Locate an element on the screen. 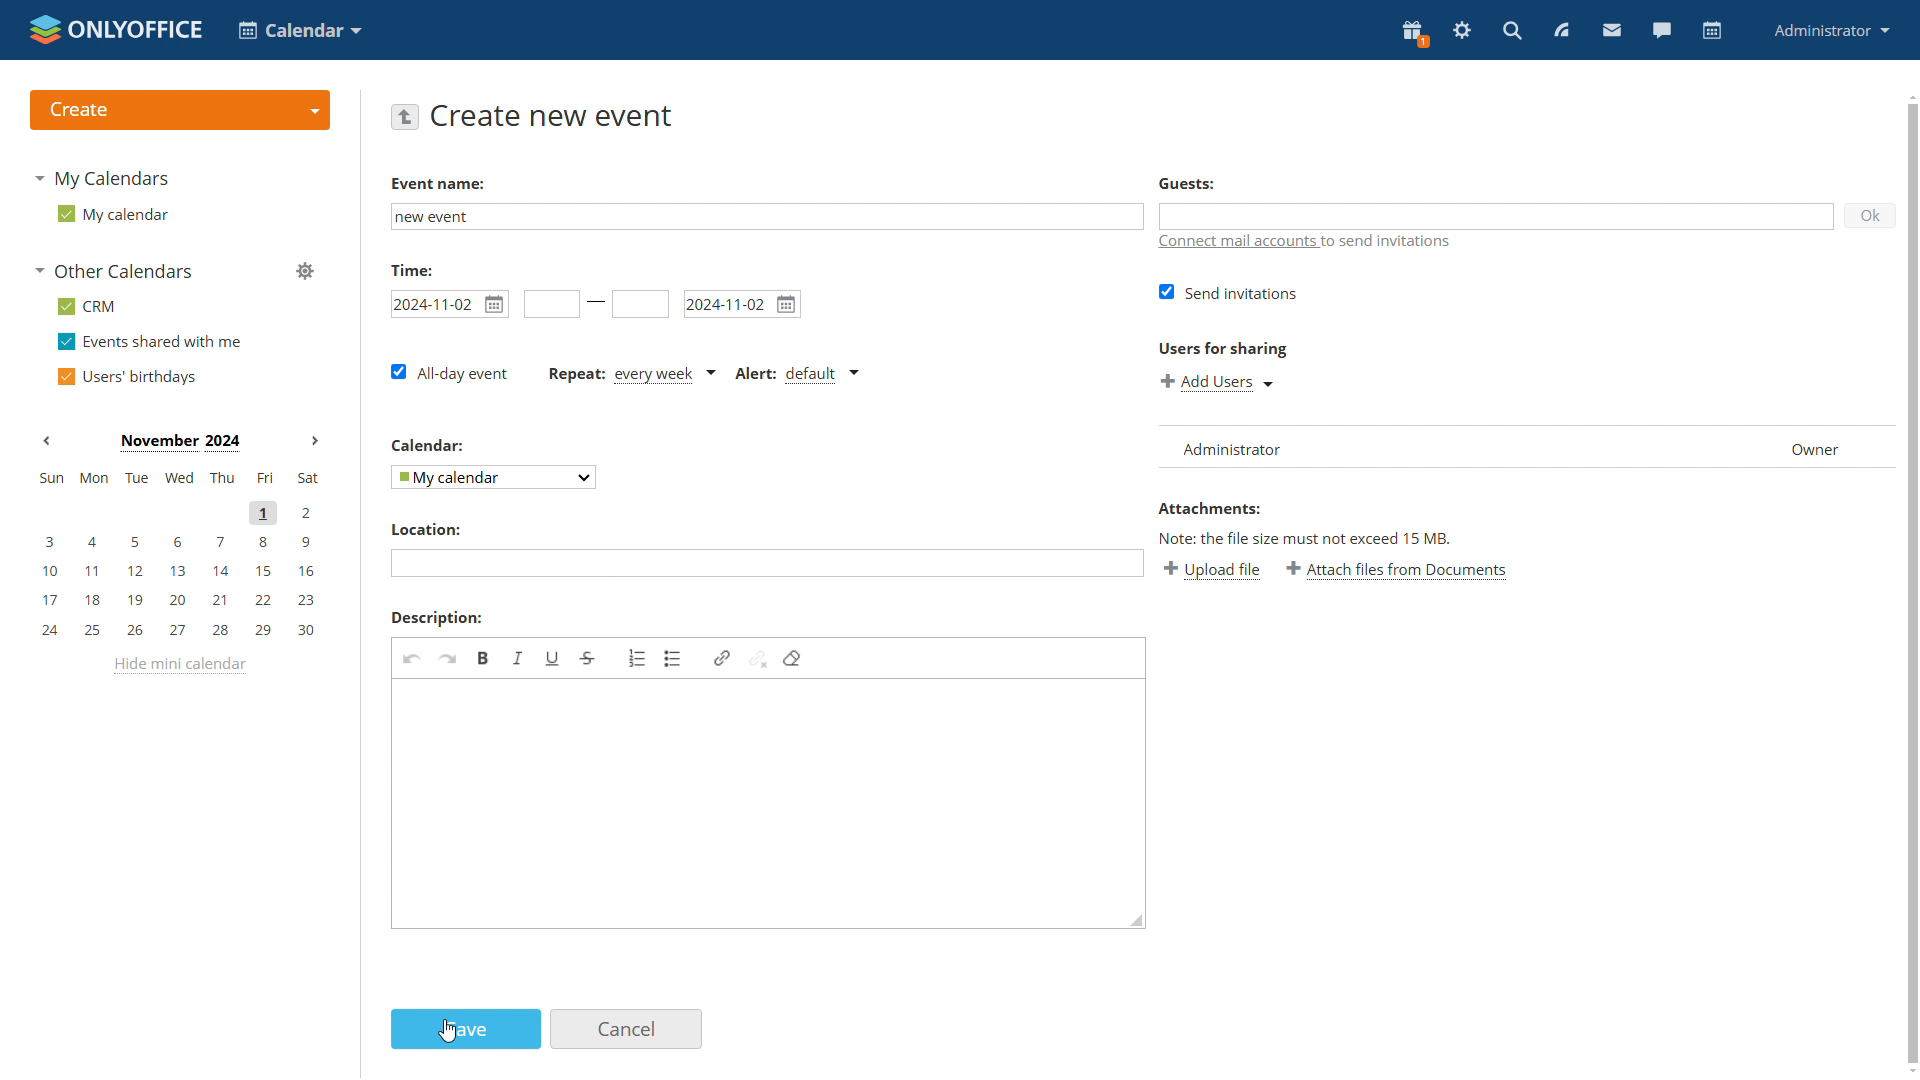 This screenshot has width=1920, height=1080. cursor is located at coordinates (447, 1031).